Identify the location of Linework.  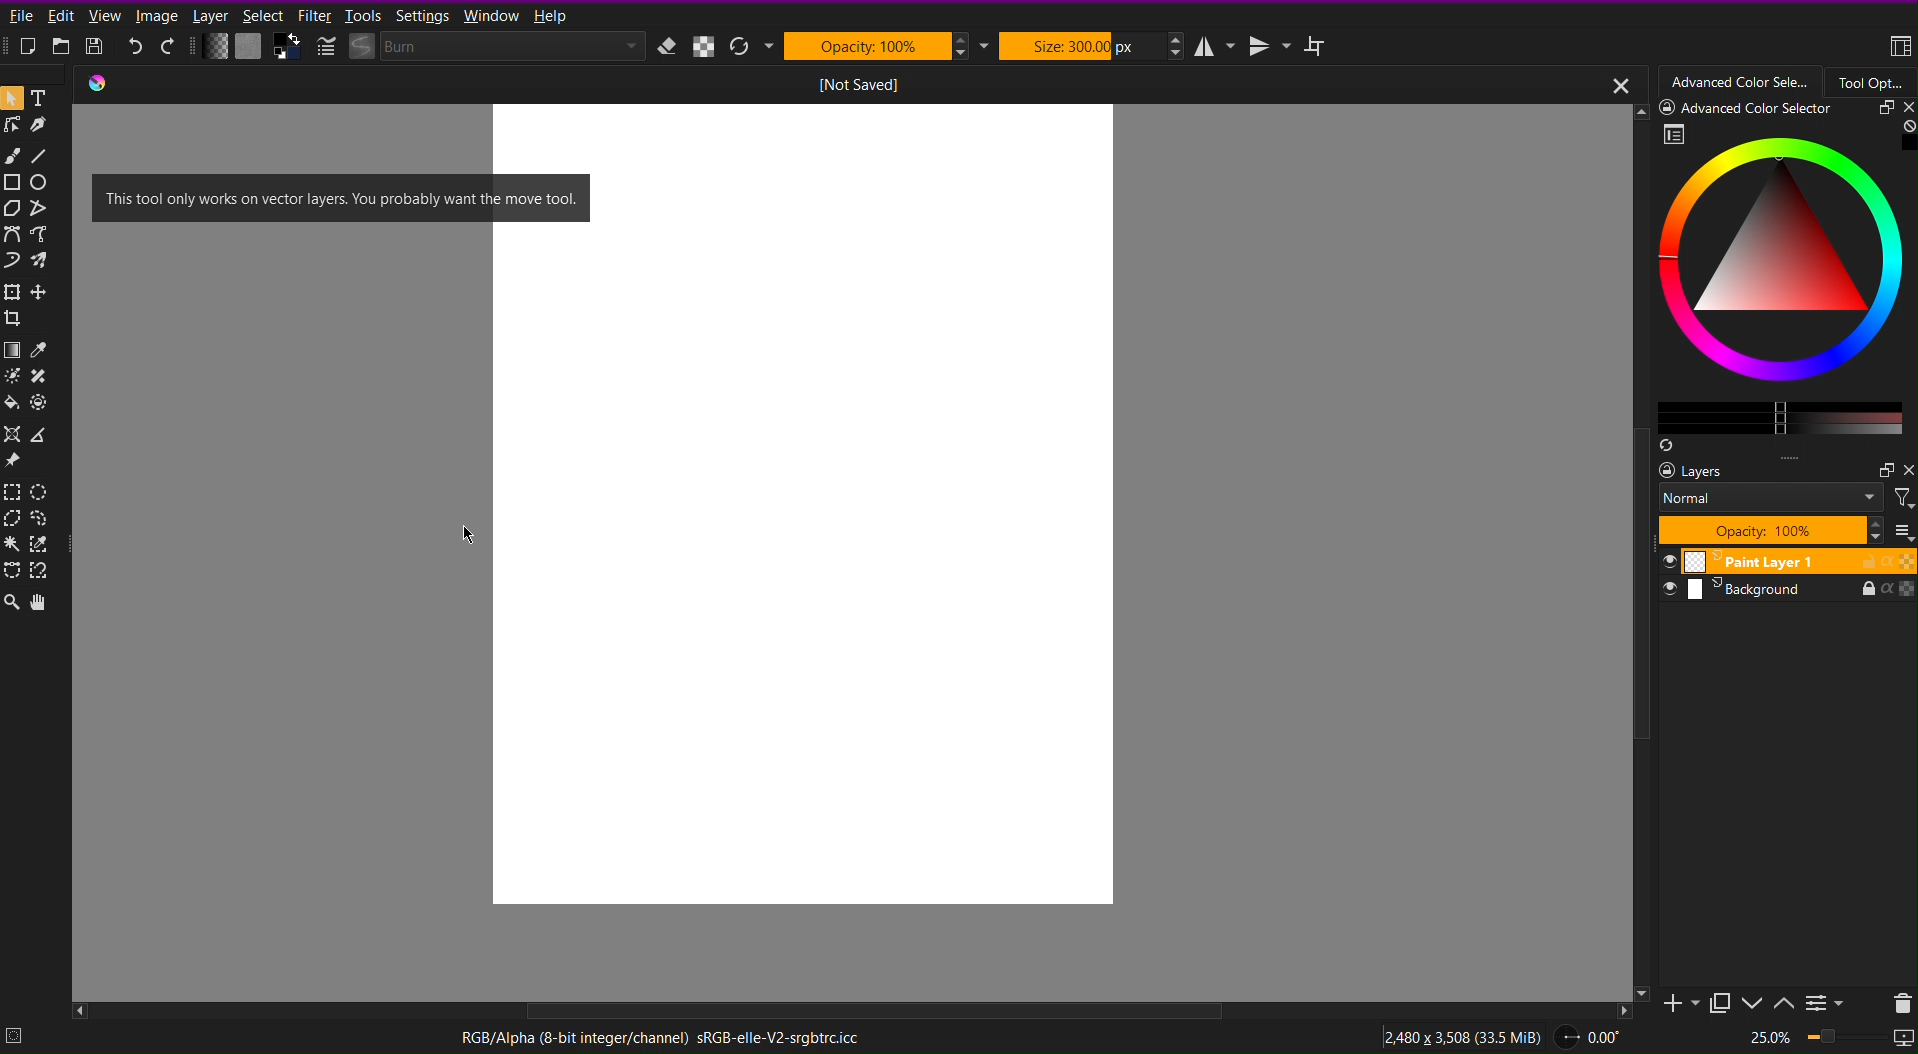
(12, 130).